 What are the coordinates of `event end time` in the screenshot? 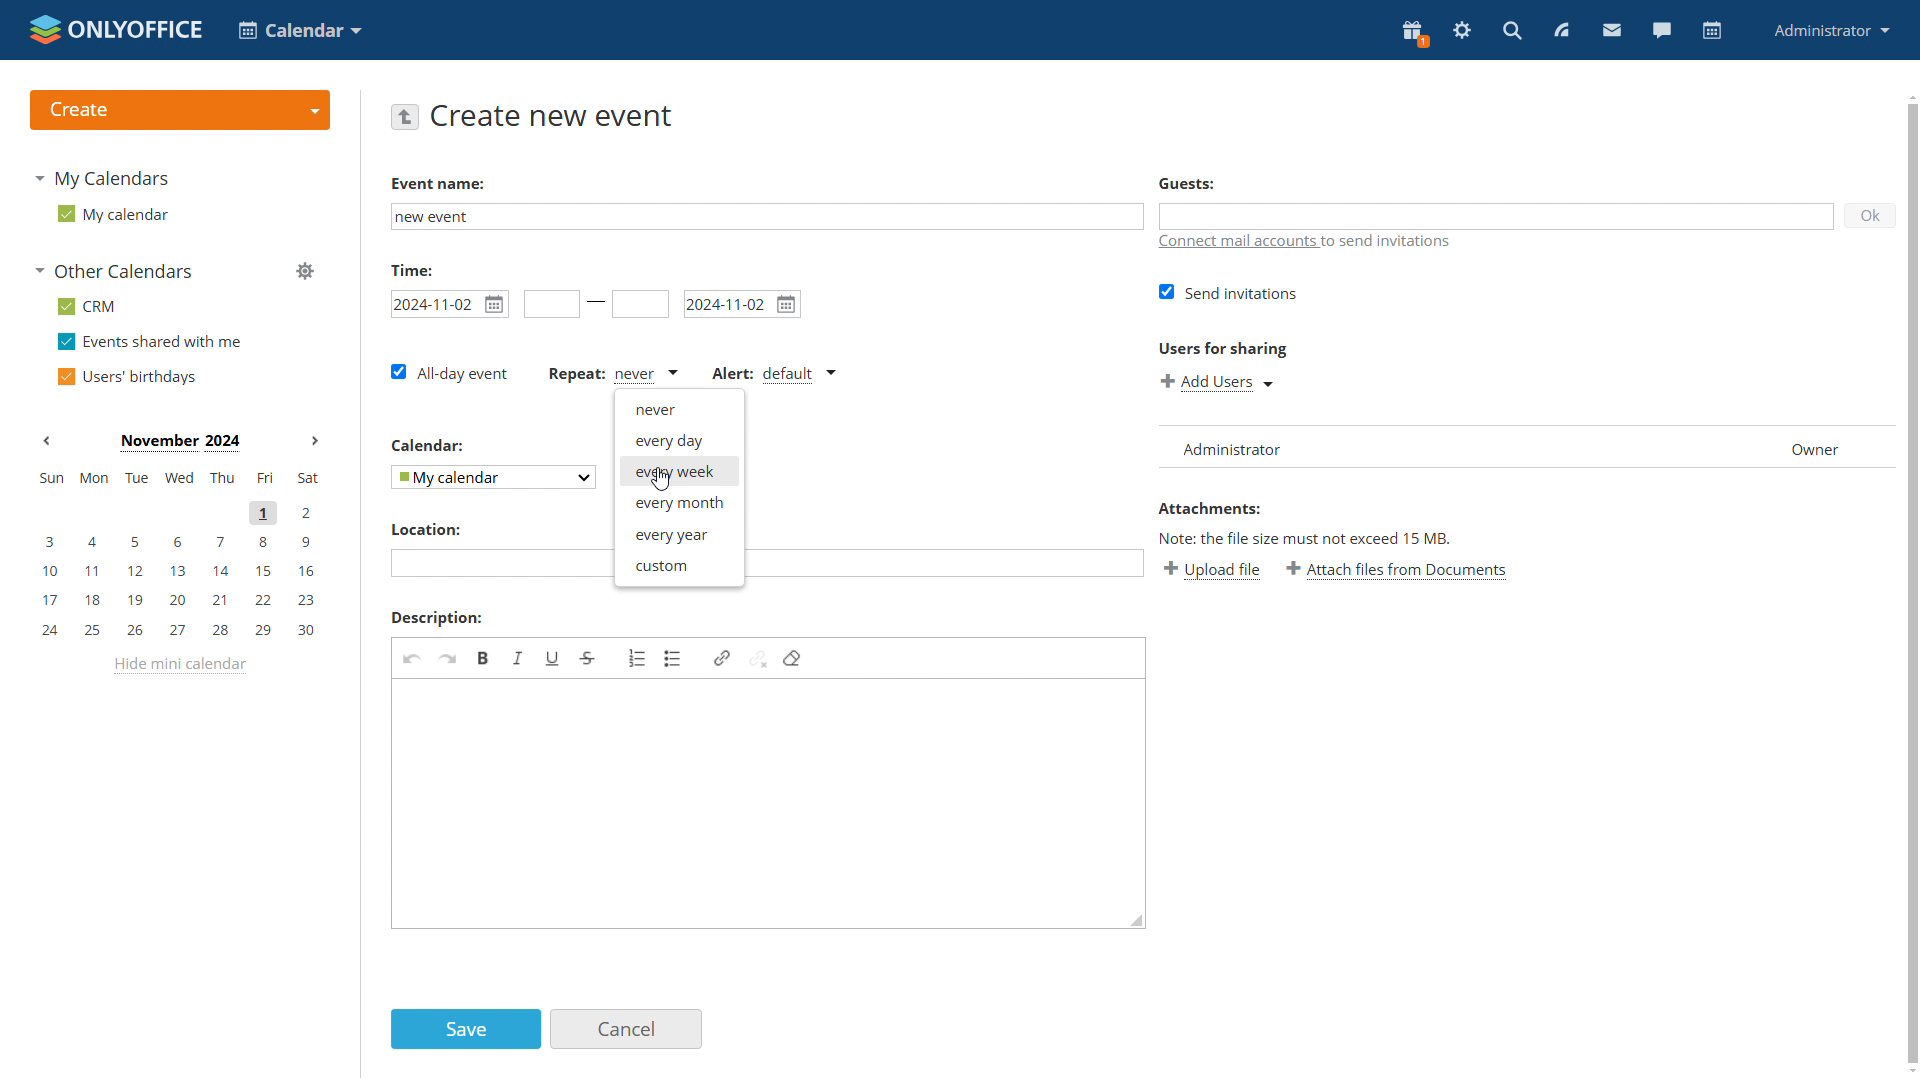 It's located at (640, 305).